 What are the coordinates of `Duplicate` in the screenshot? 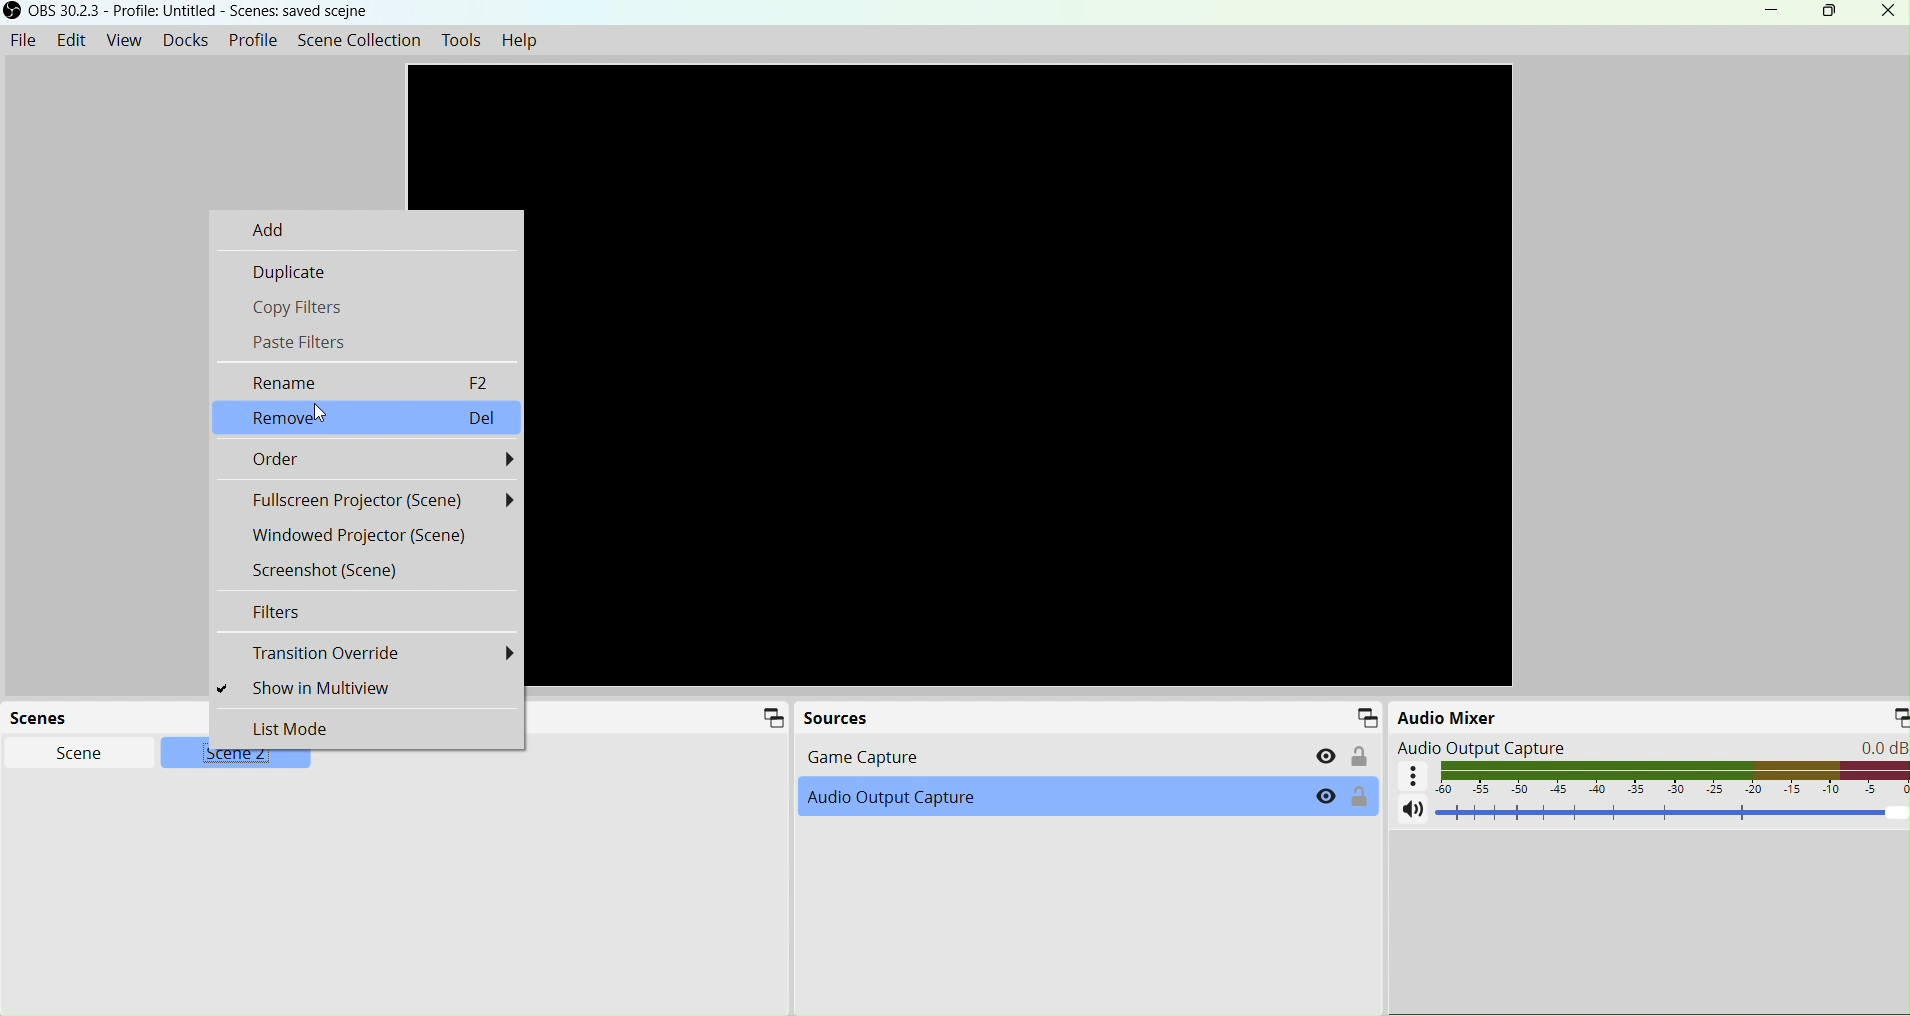 It's located at (367, 269).